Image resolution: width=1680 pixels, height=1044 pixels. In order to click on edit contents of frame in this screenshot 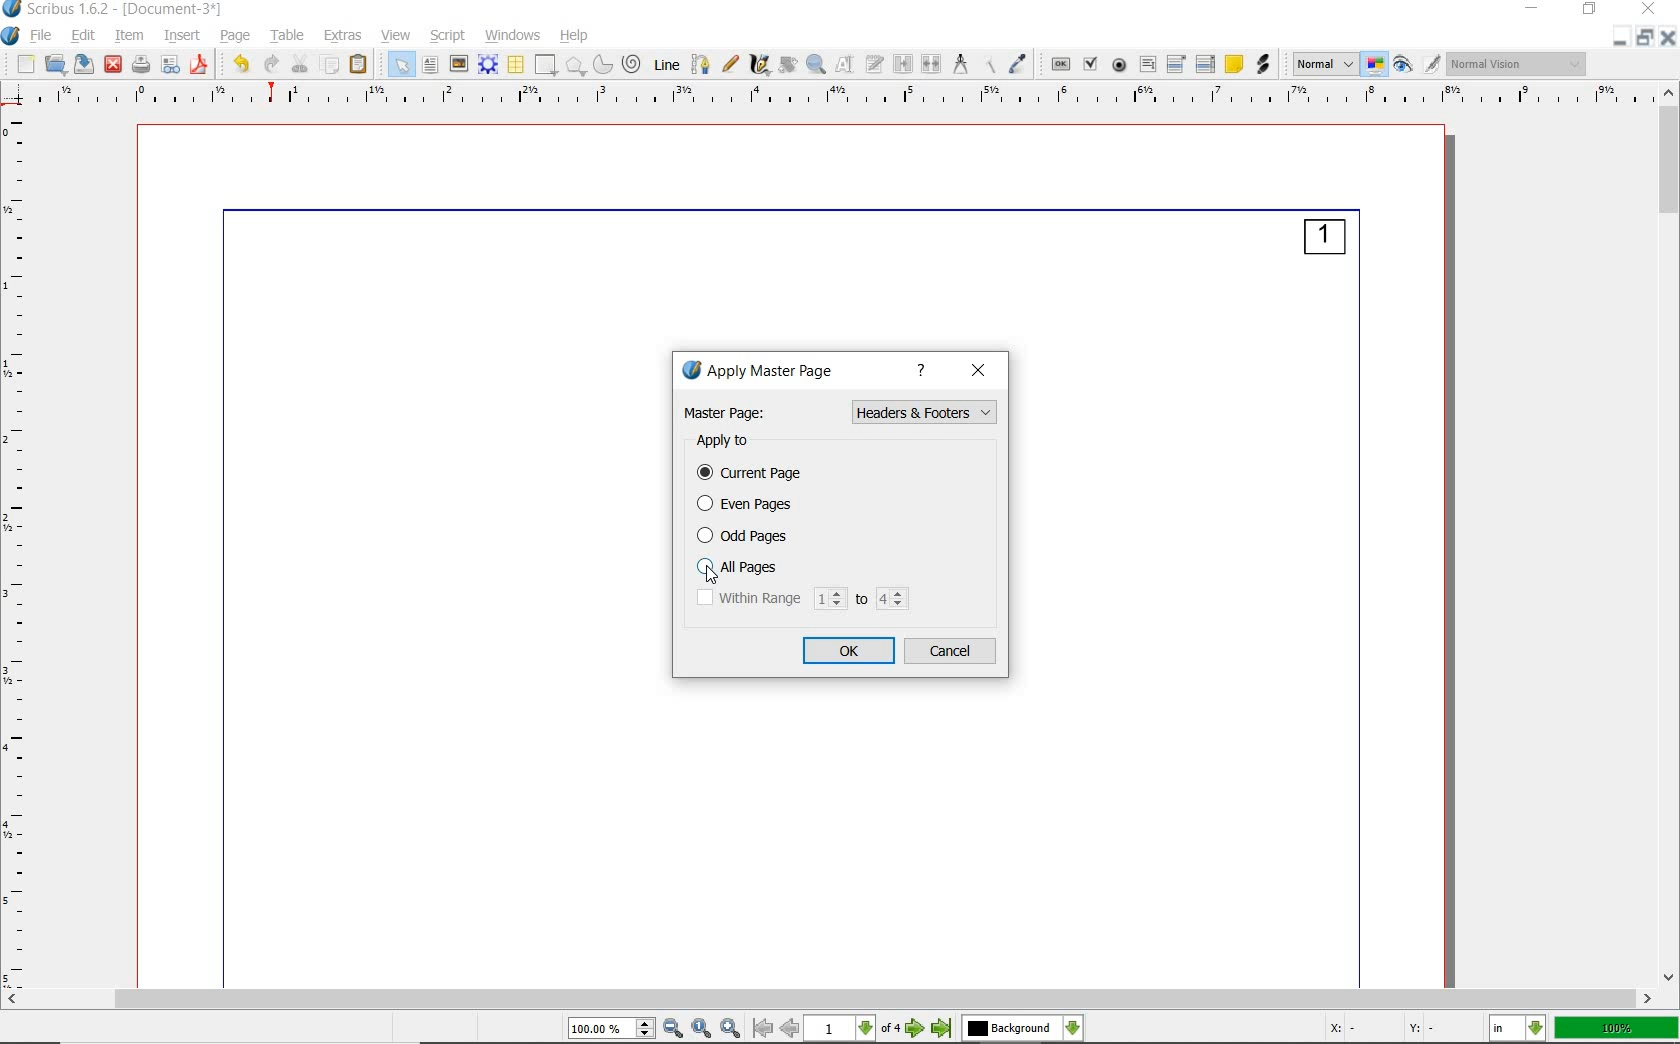, I will do `click(844, 65)`.